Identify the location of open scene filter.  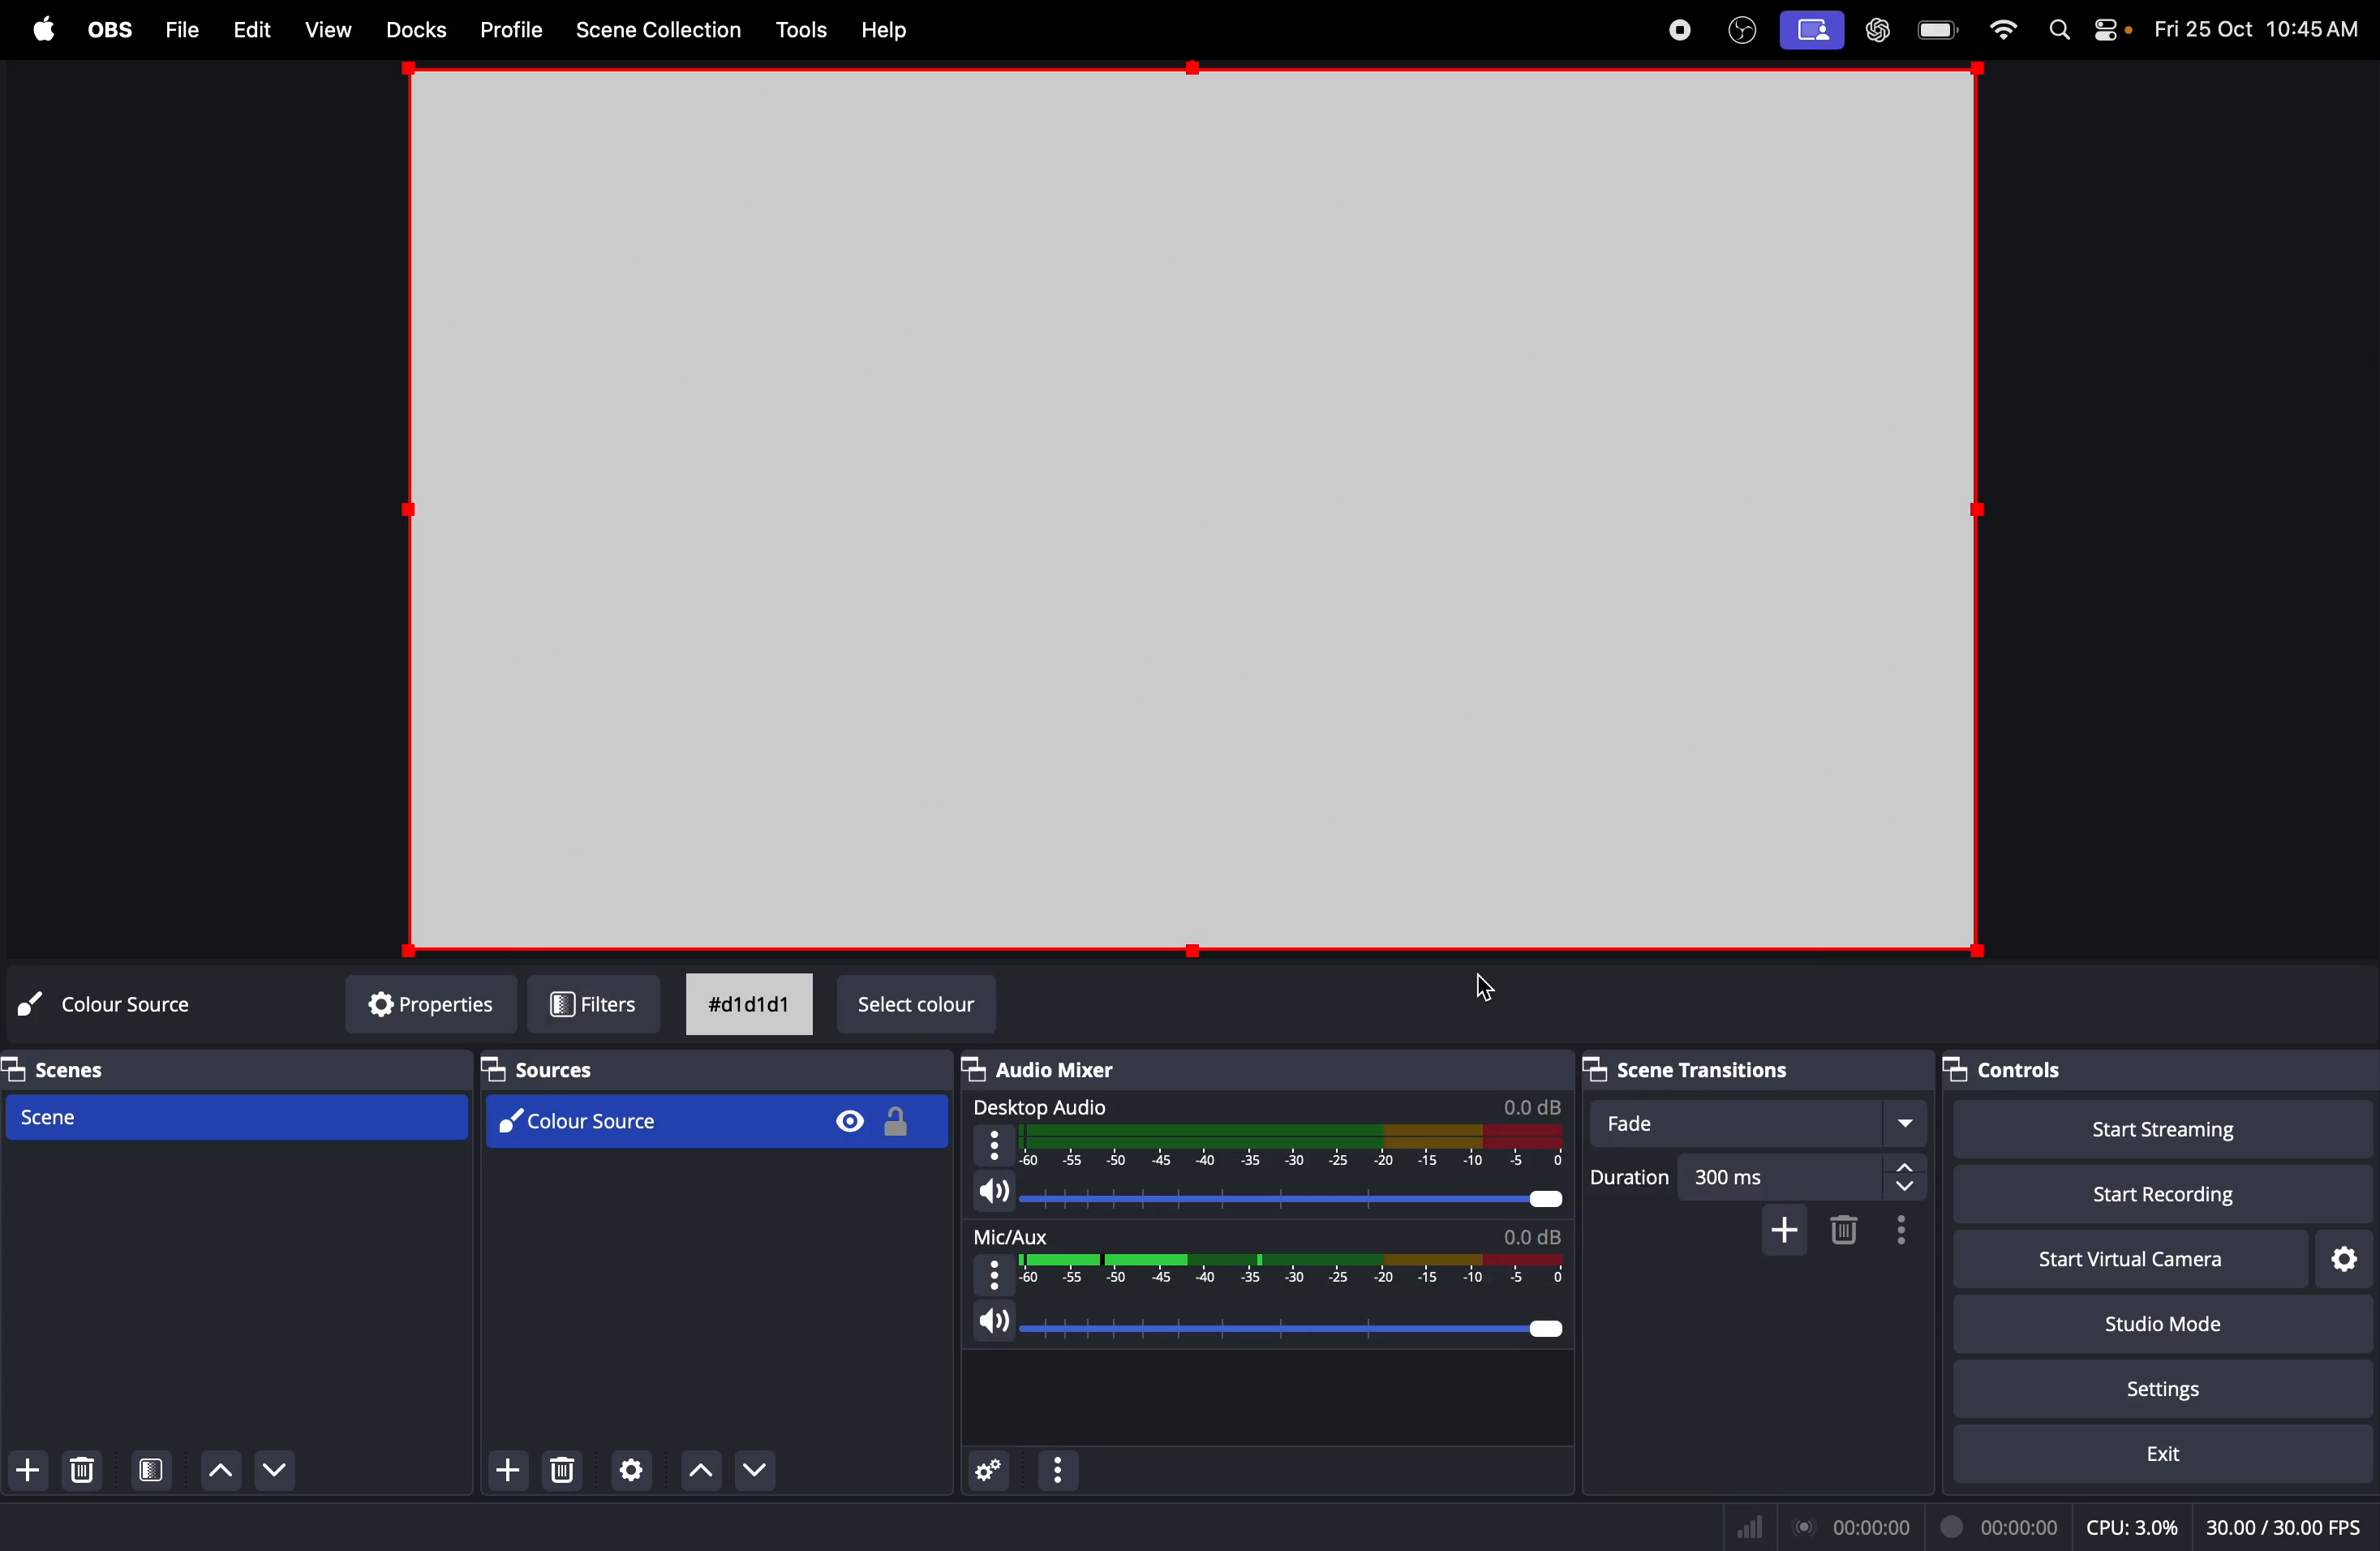
(155, 1469).